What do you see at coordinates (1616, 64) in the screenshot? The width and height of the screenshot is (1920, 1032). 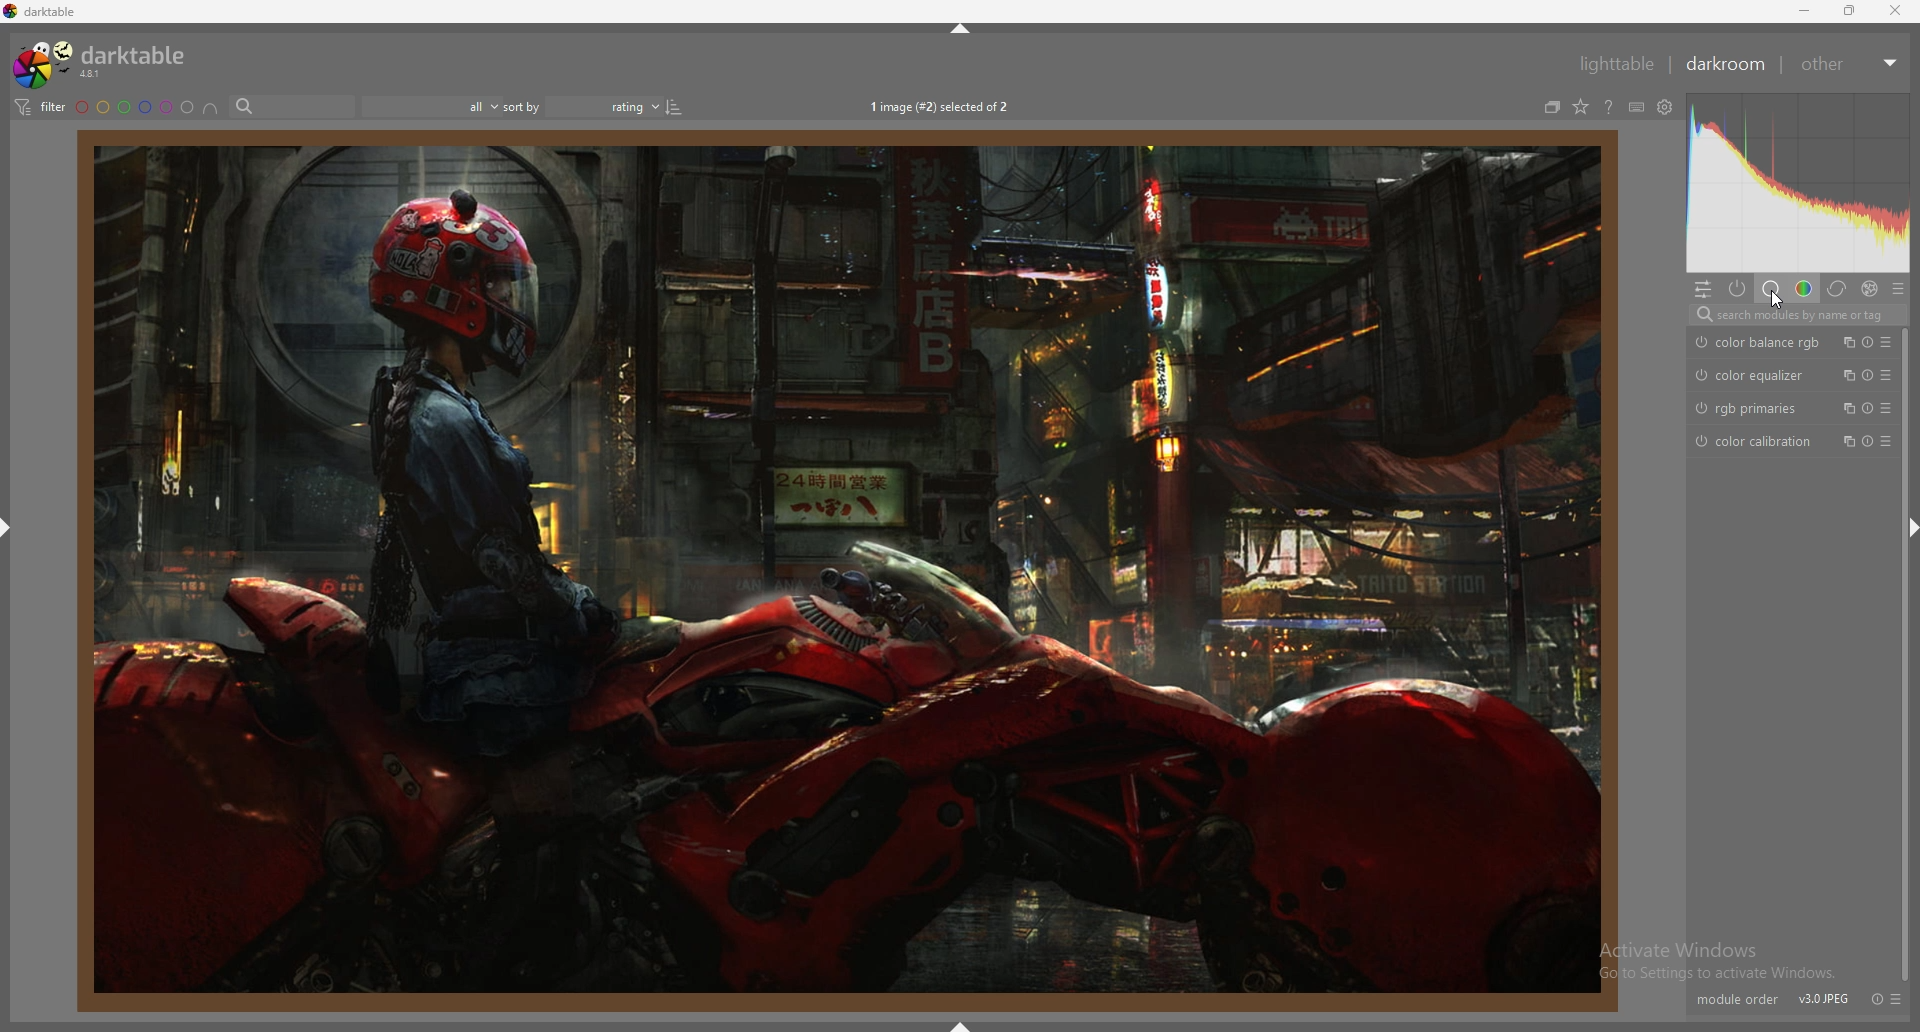 I see `lighttable` at bounding box center [1616, 64].